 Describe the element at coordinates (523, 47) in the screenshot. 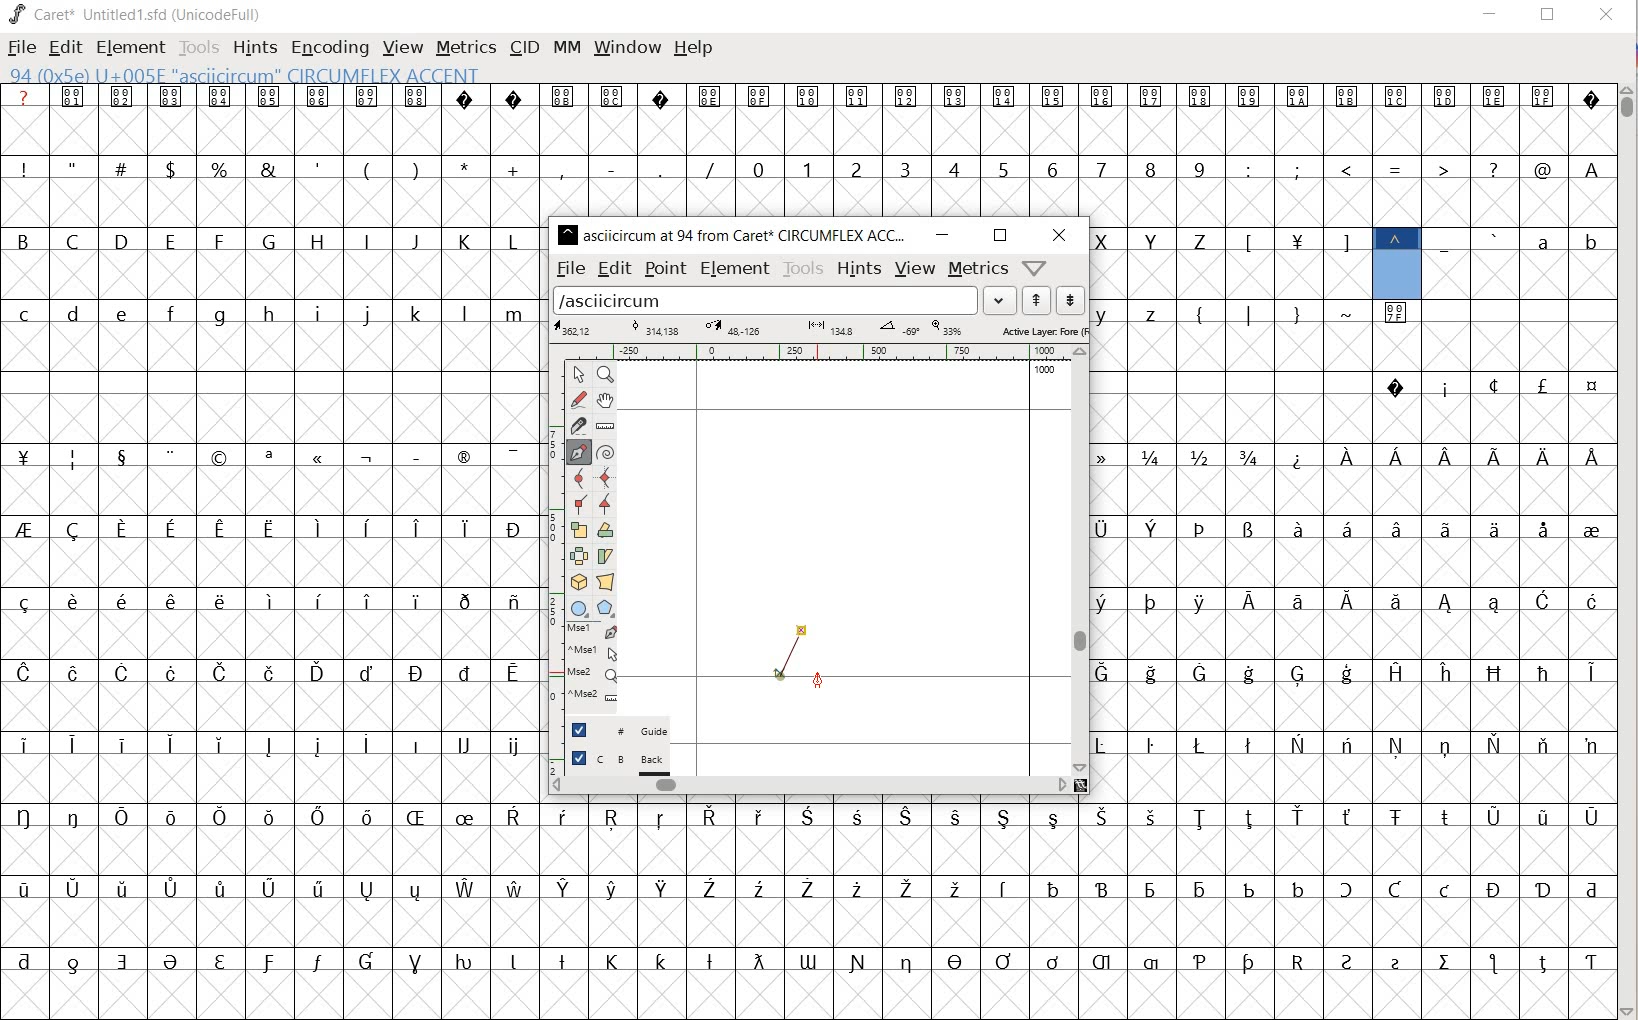

I see `CID` at that location.